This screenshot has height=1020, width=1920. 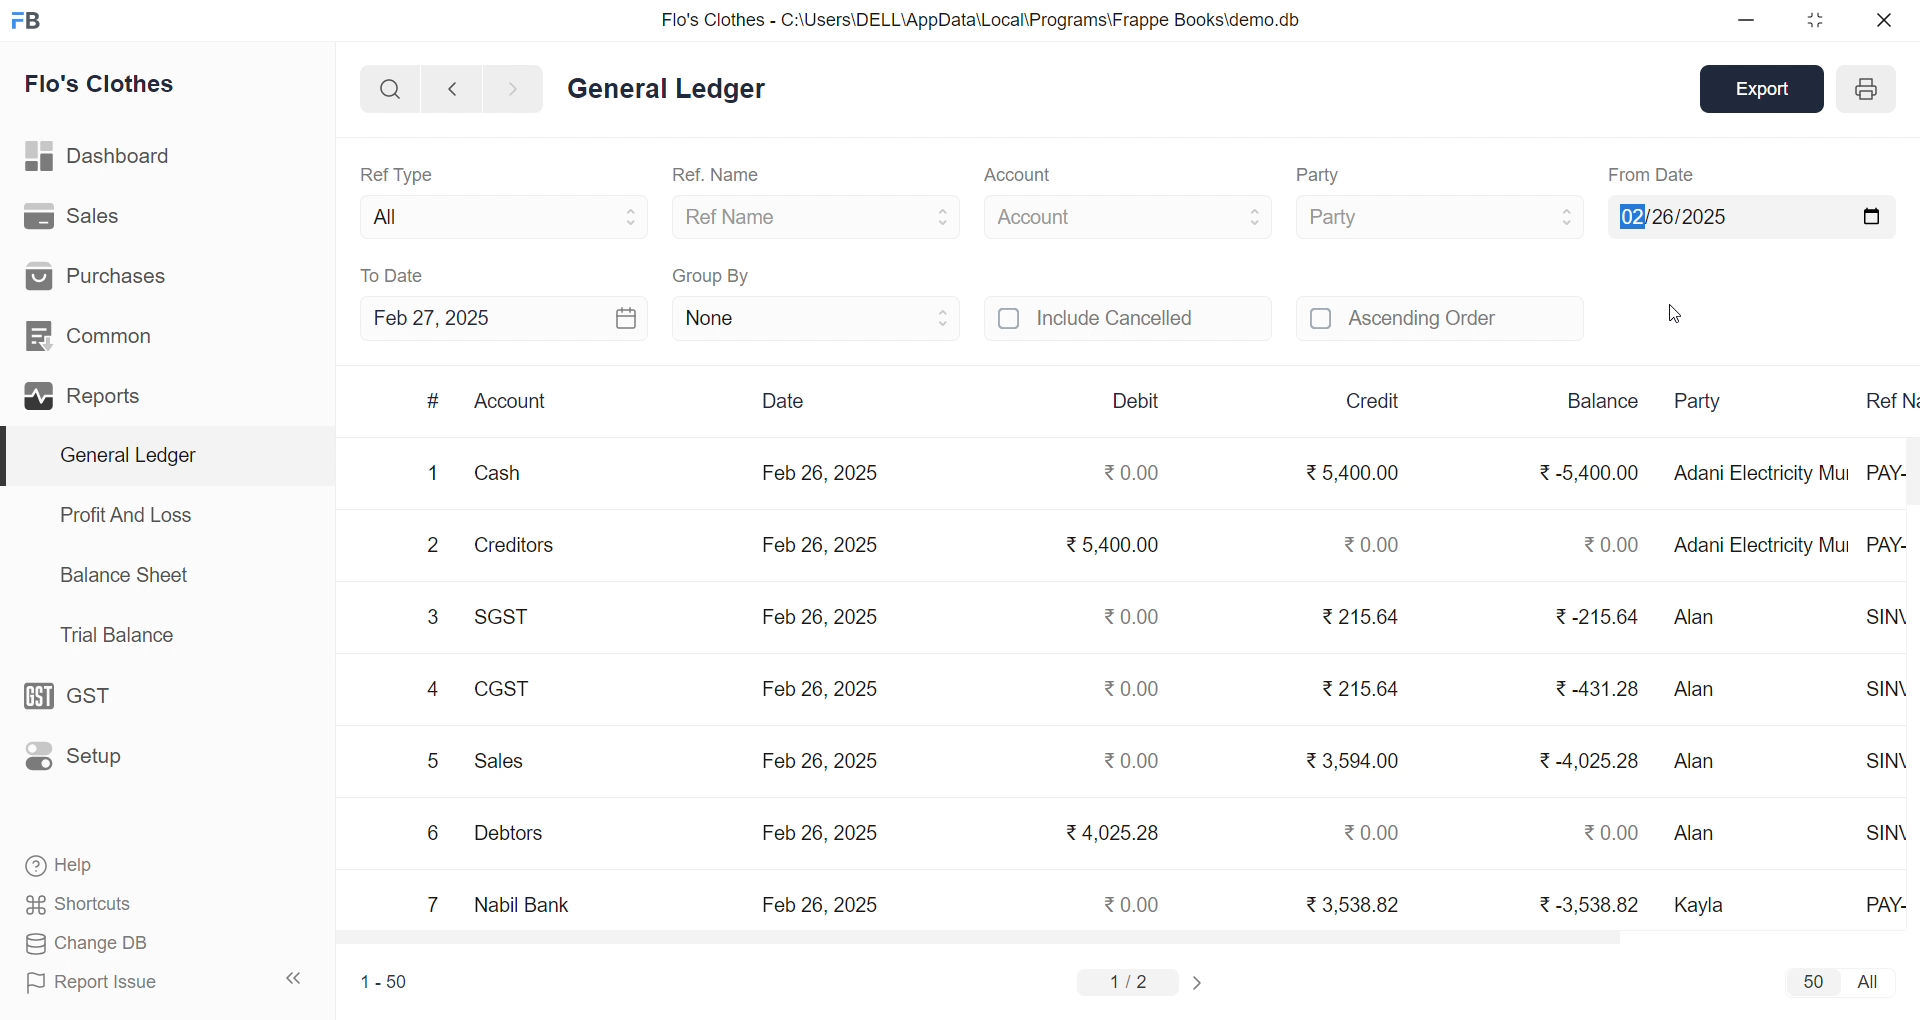 I want to click on HORIZONTAL SCROLL BAR, so click(x=1106, y=938).